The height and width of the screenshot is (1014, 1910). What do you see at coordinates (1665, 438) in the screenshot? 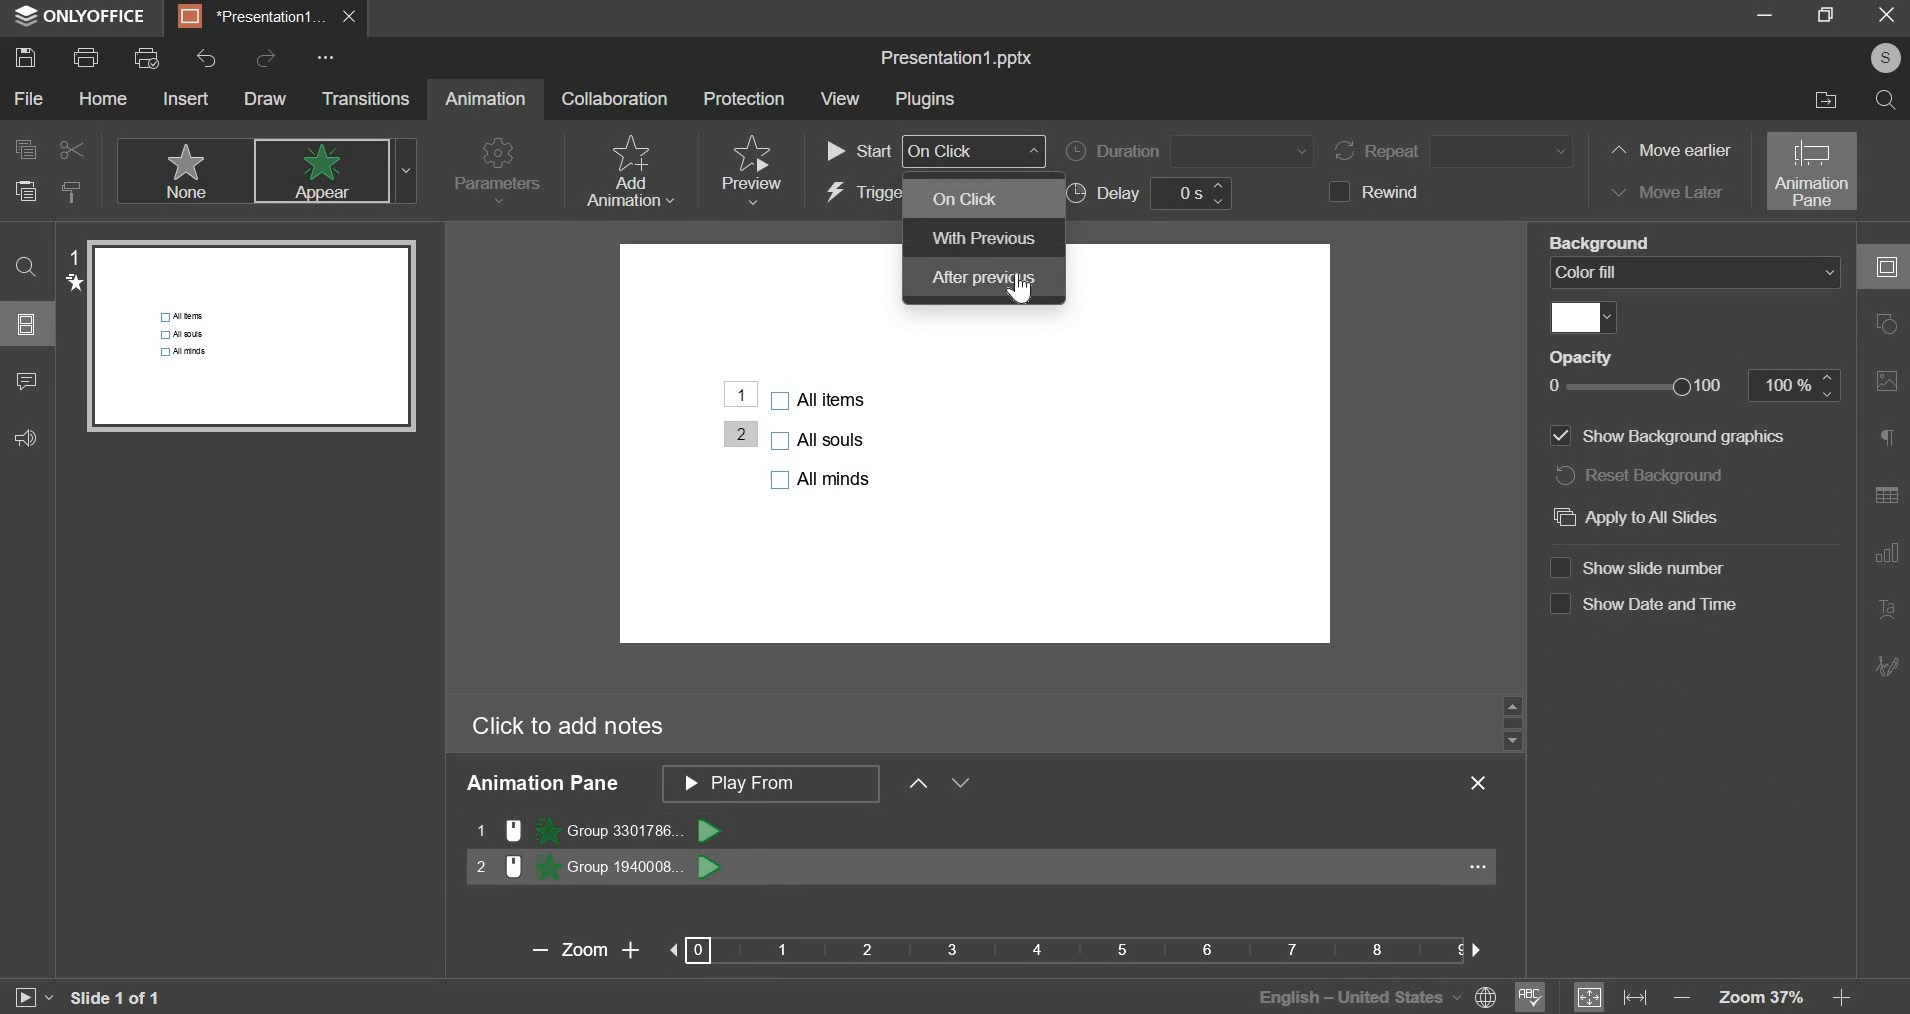
I see `show background graphics` at bounding box center [1665, 438].